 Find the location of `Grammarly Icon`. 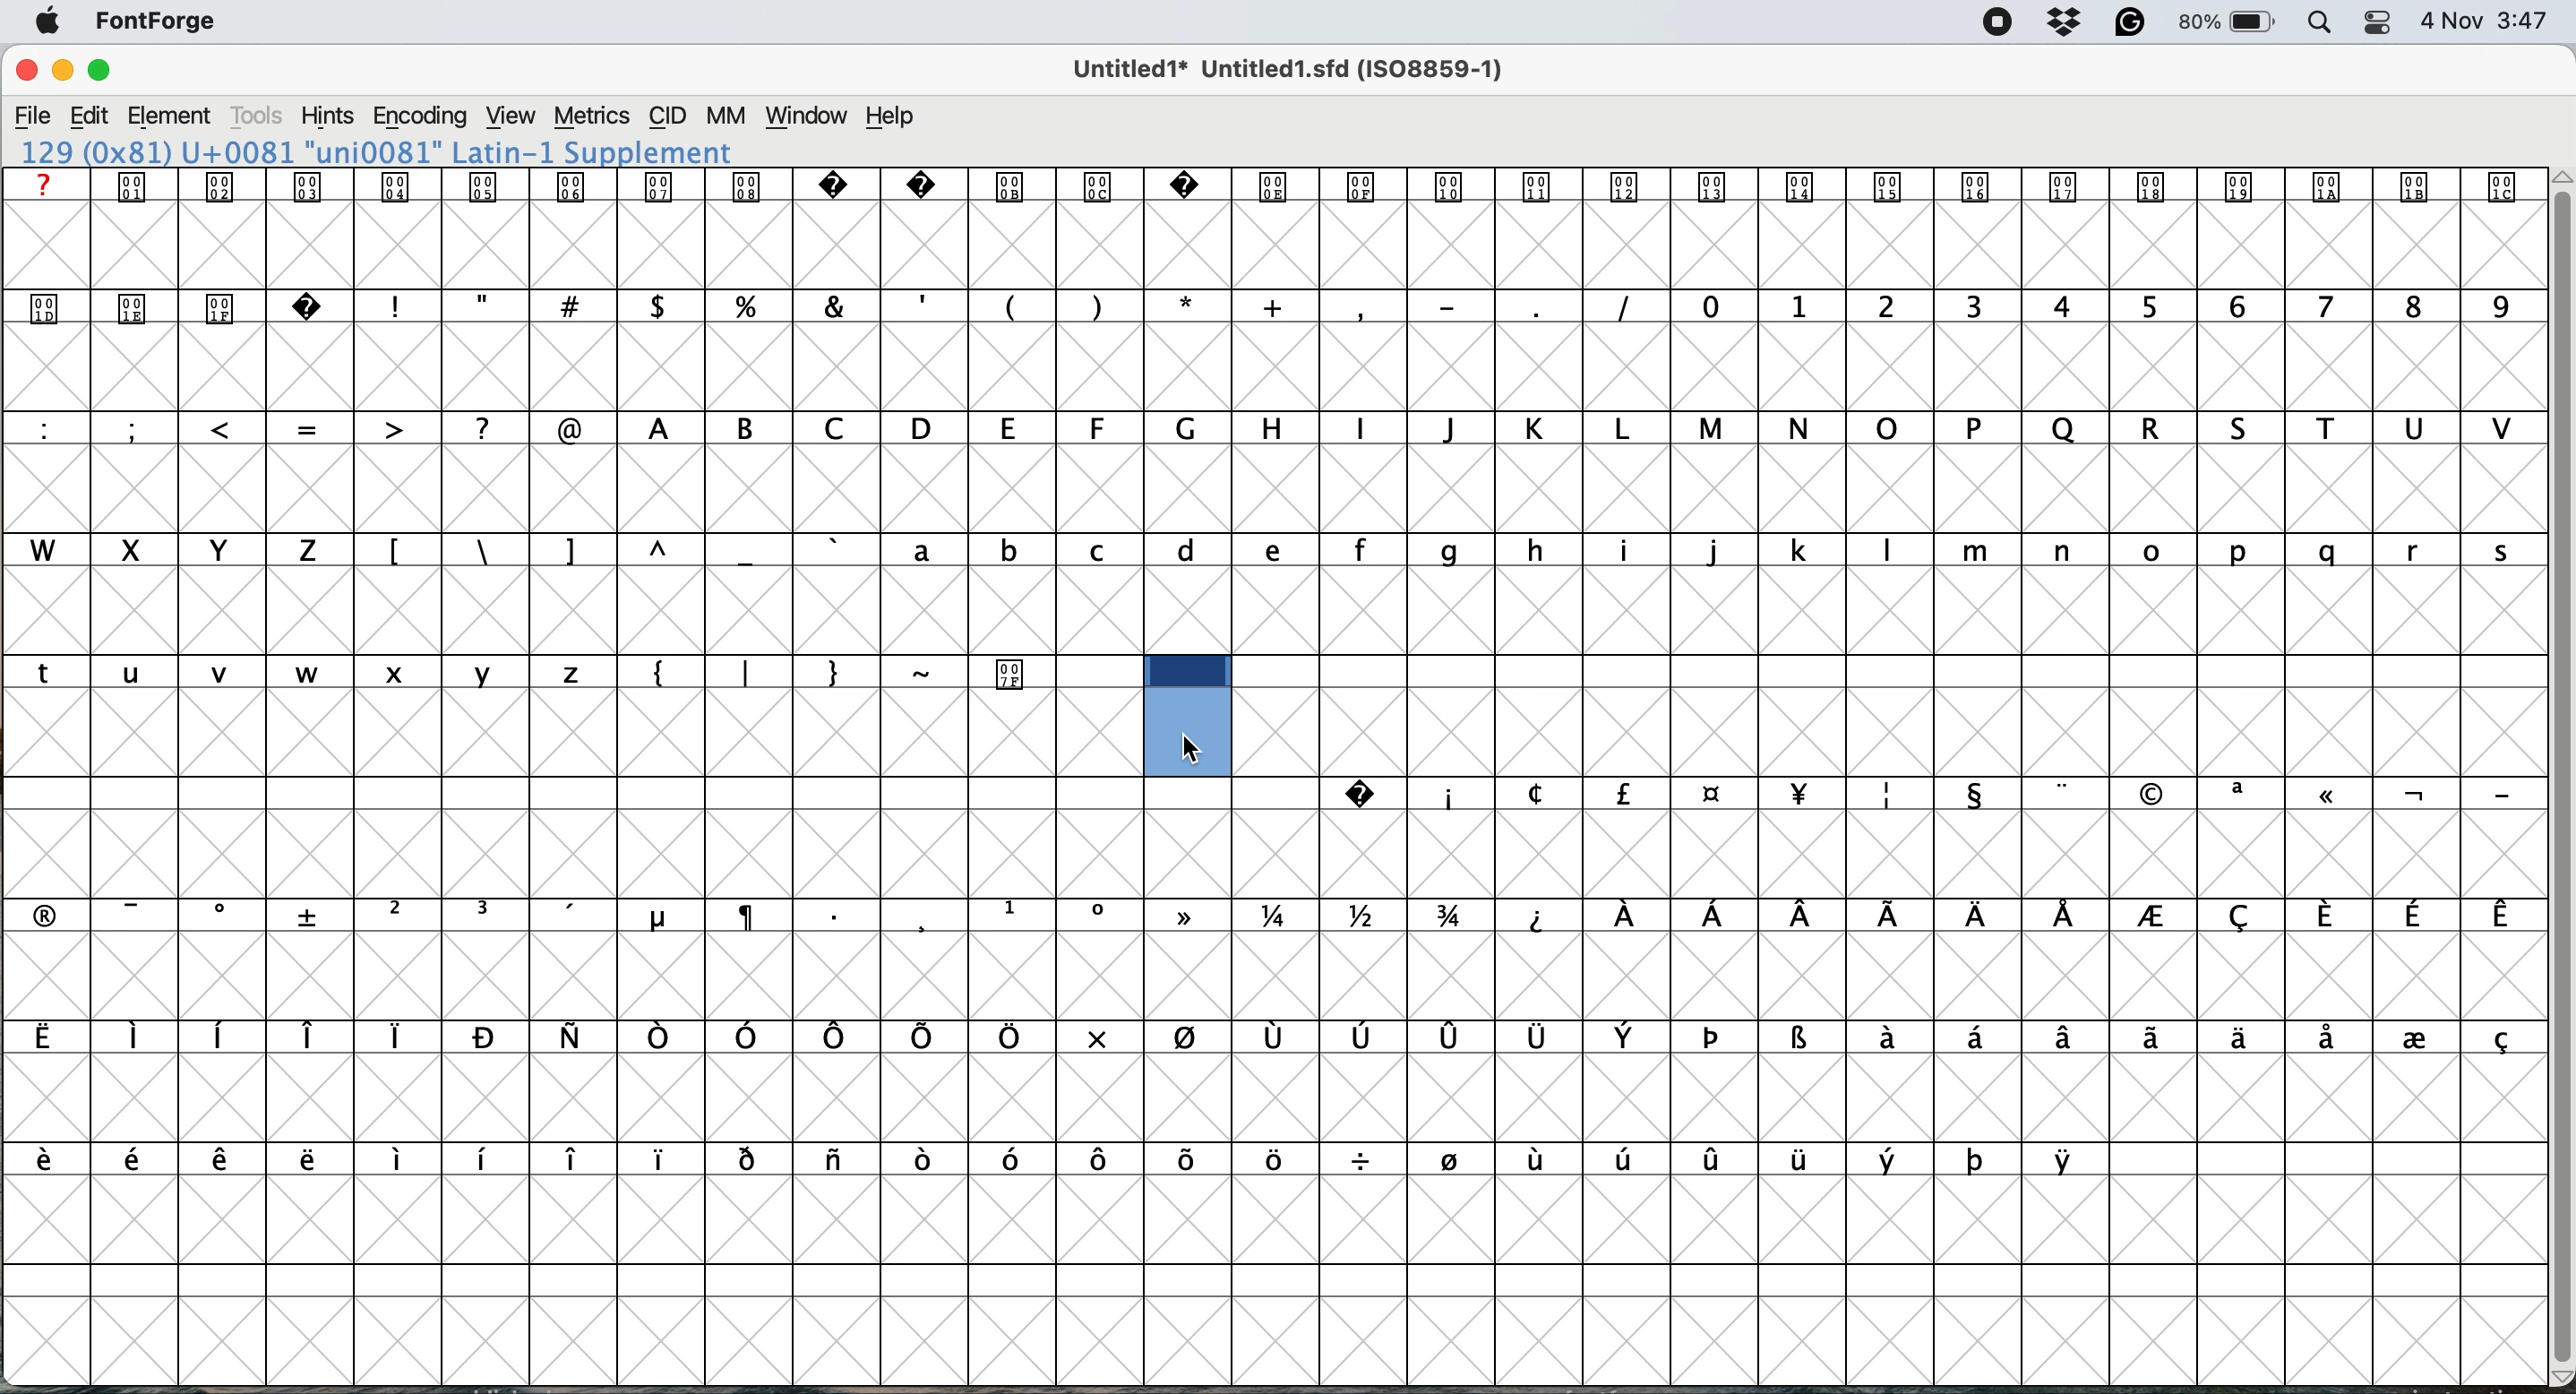

Grammarly Icon is located at coordinates (2130, 22).